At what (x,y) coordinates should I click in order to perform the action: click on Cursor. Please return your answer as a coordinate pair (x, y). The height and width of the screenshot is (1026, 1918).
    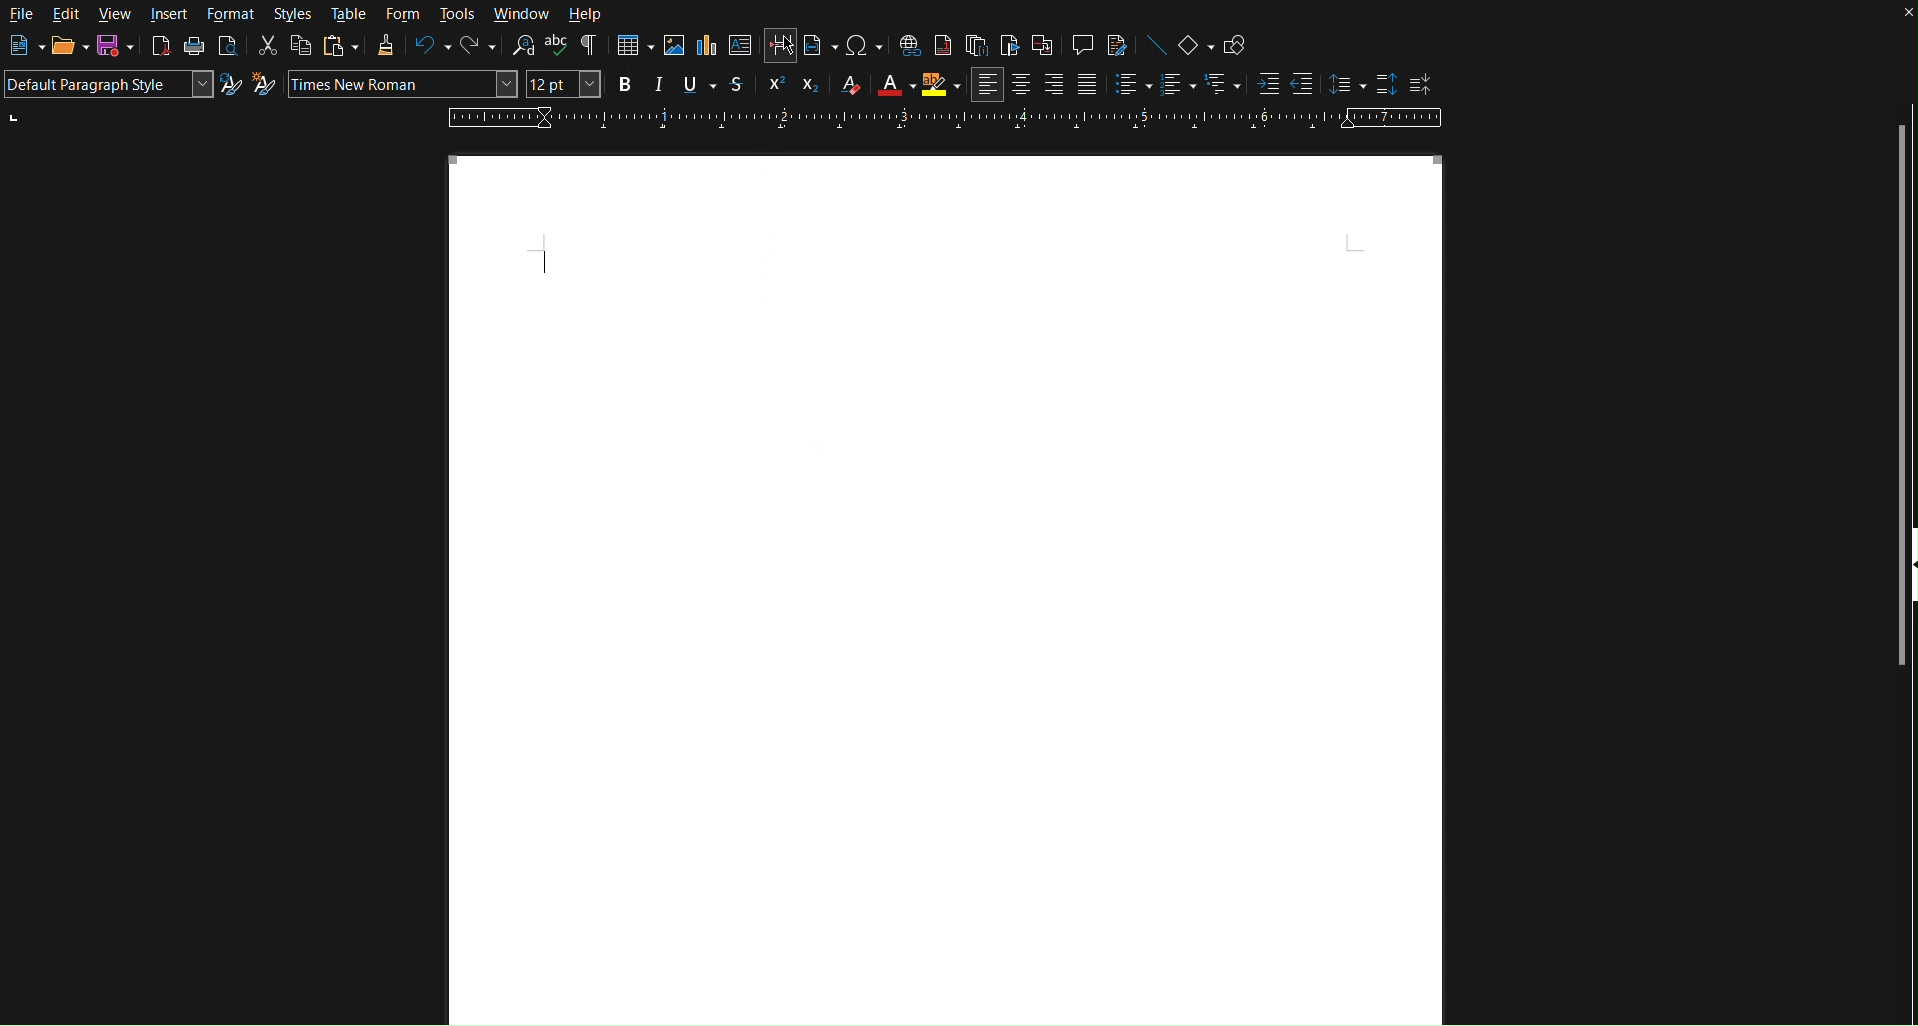
    Looking at the image, I should click on (782, 40).